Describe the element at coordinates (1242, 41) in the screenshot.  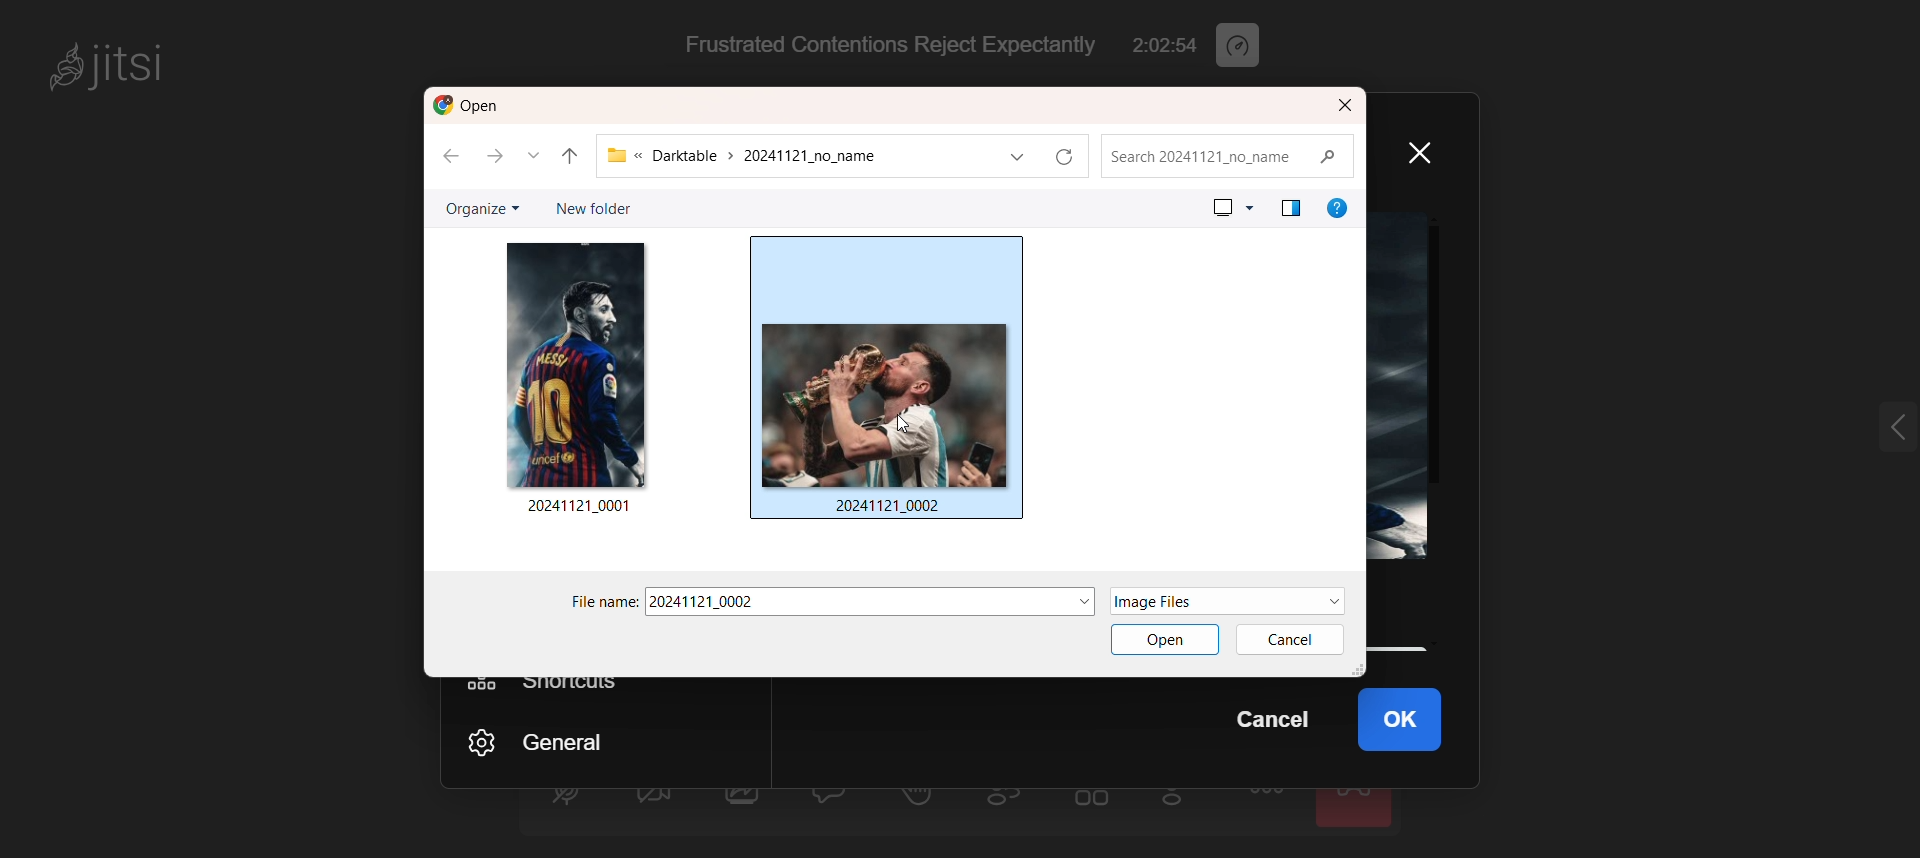
I see `performance setting` at that location.